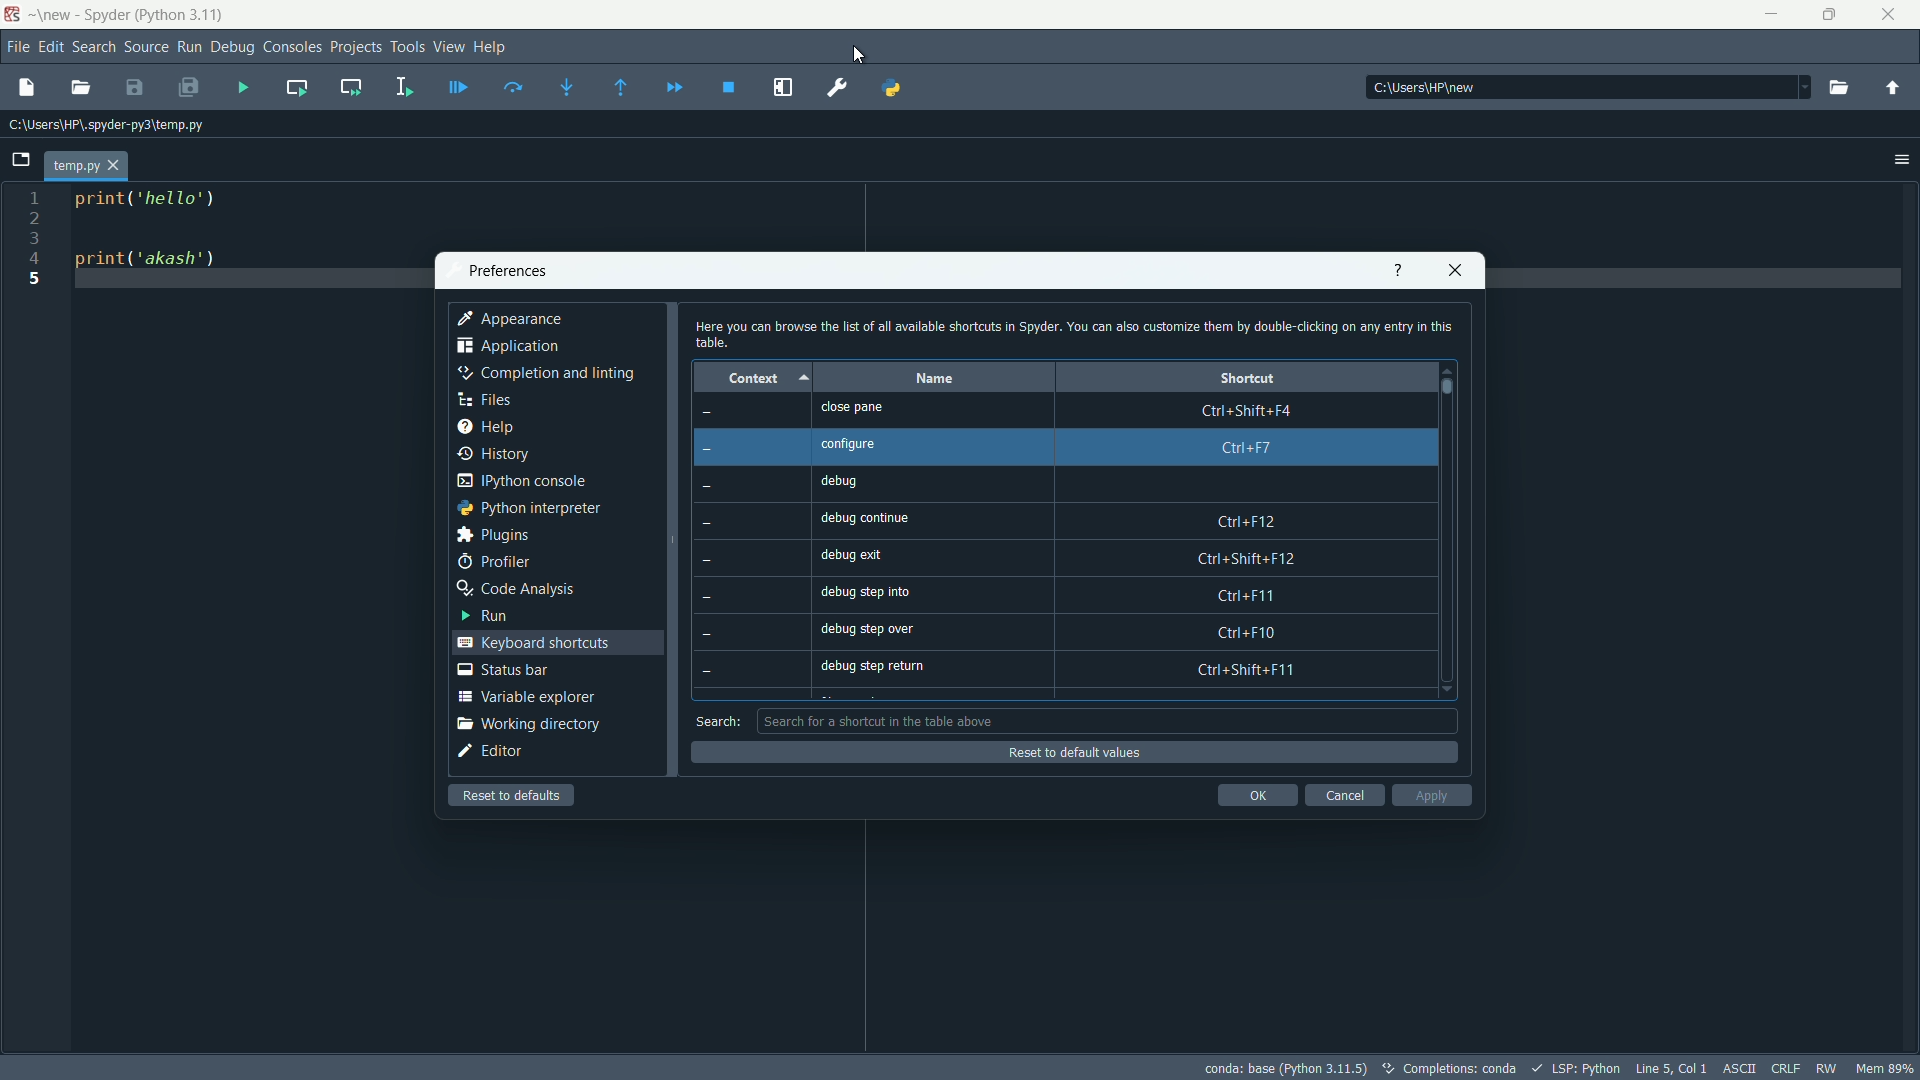  Describe the element at coordinates (1083, 557) in the screenshot. I see `debug exit Ctrl +Shift+F12` at that location.